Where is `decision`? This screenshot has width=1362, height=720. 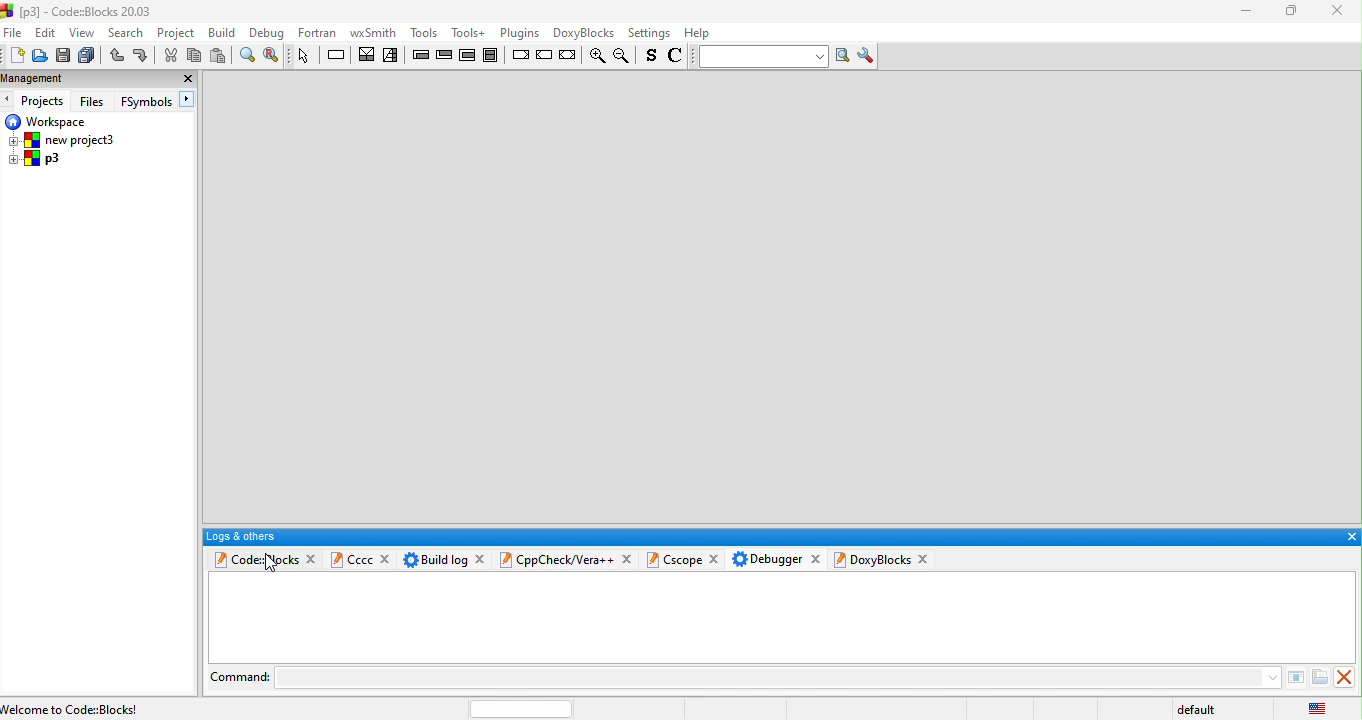
decision is located at coordinates (367, 54).